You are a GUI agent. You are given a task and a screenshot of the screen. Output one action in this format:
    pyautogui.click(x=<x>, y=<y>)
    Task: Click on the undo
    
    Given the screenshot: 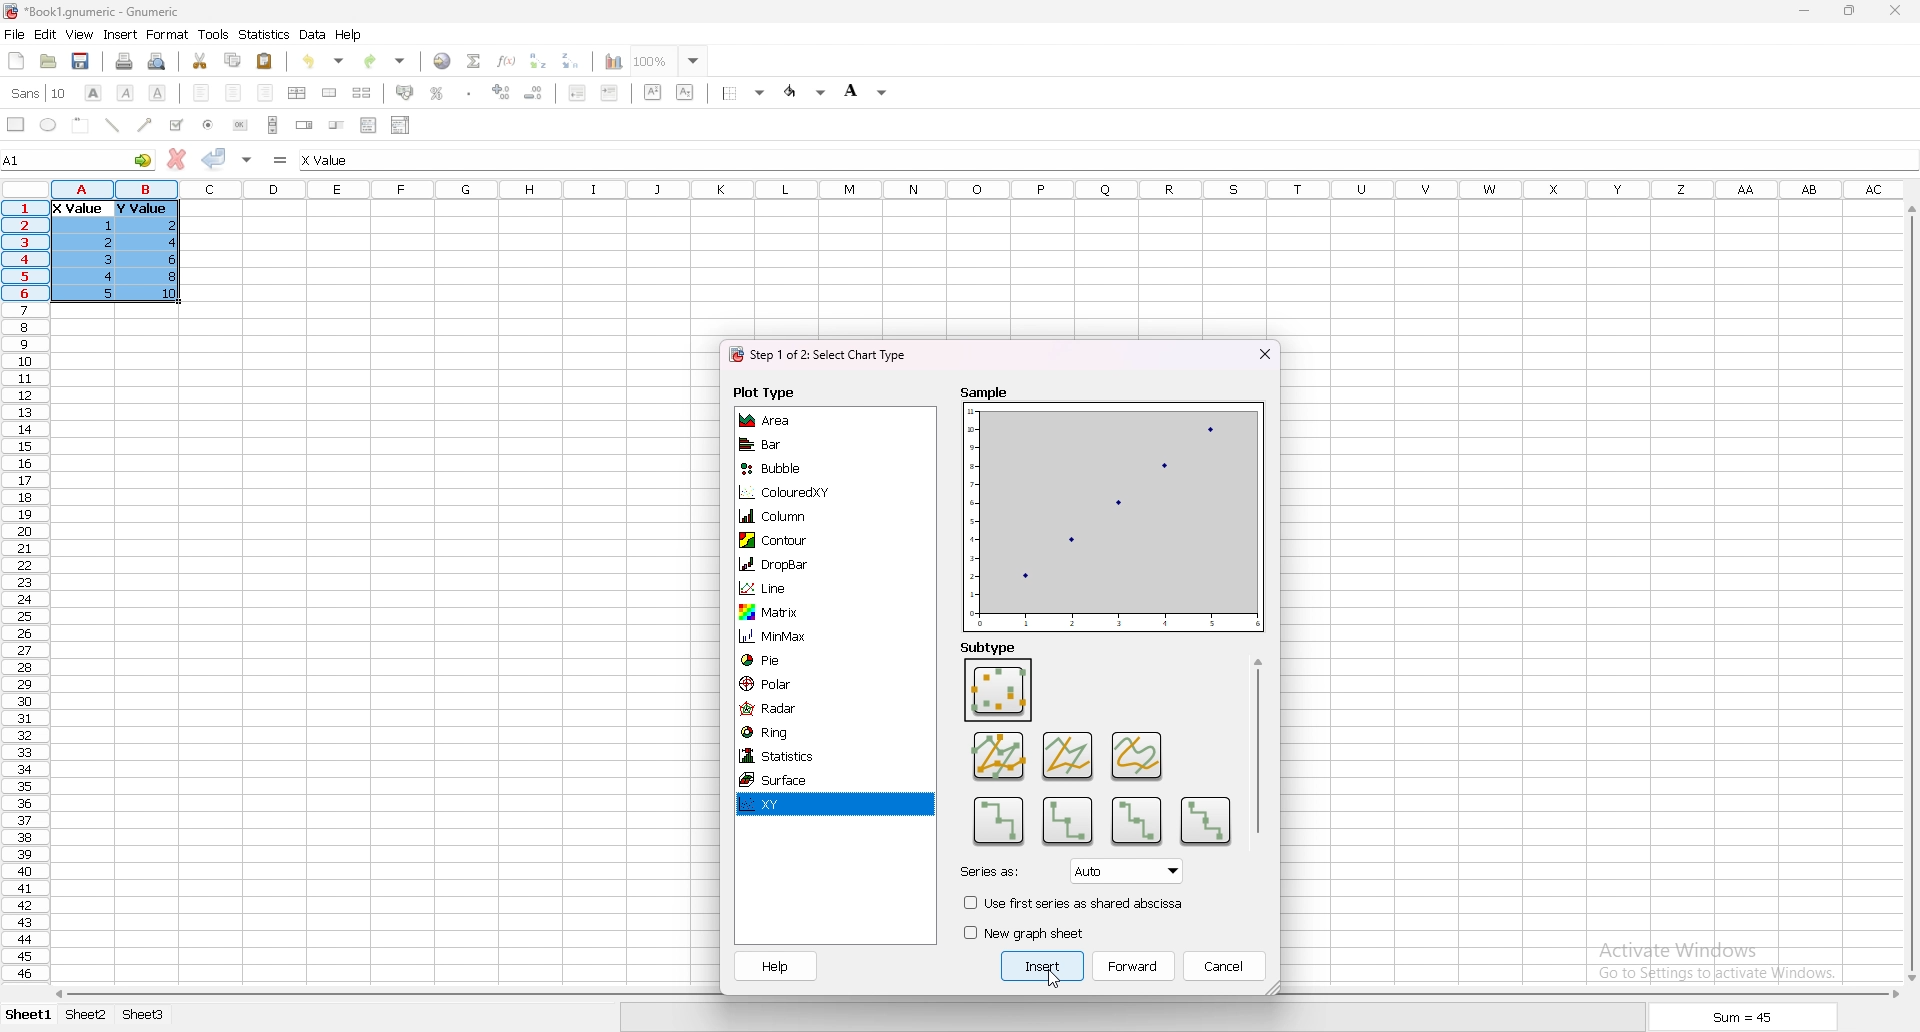 What is the action you would take?
    pyautogui.click(x=323, y=61)
    